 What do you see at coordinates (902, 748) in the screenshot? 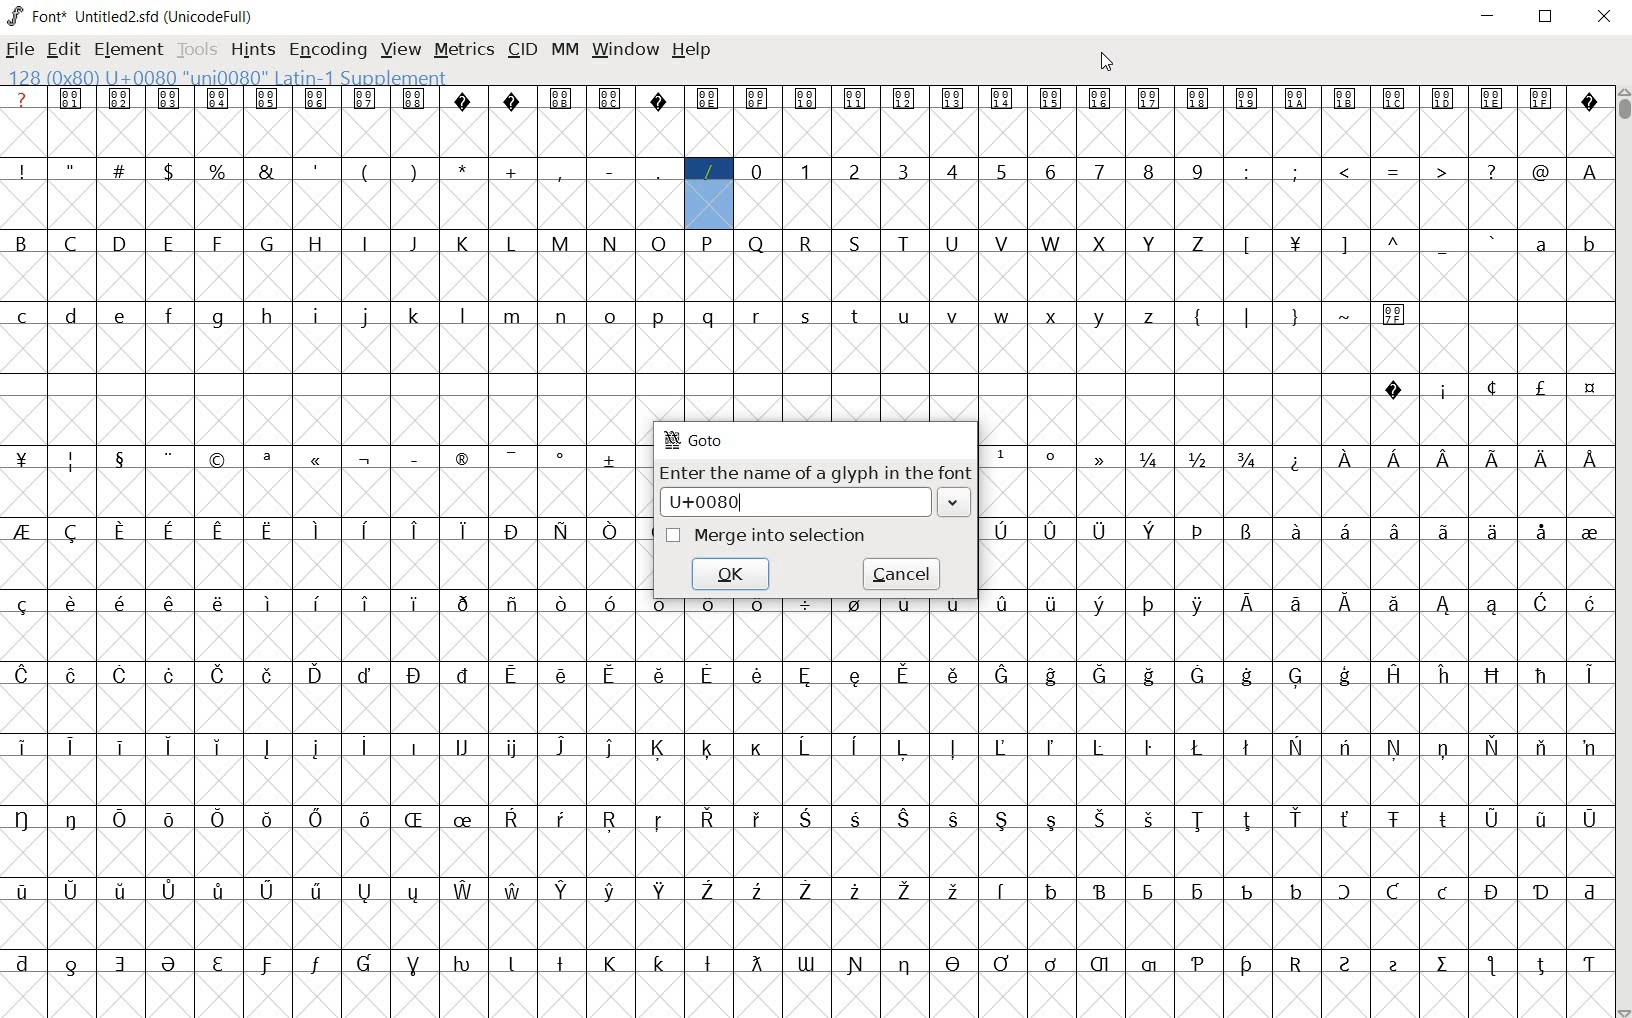
I see `glyph` at bounding box center [902, 748].